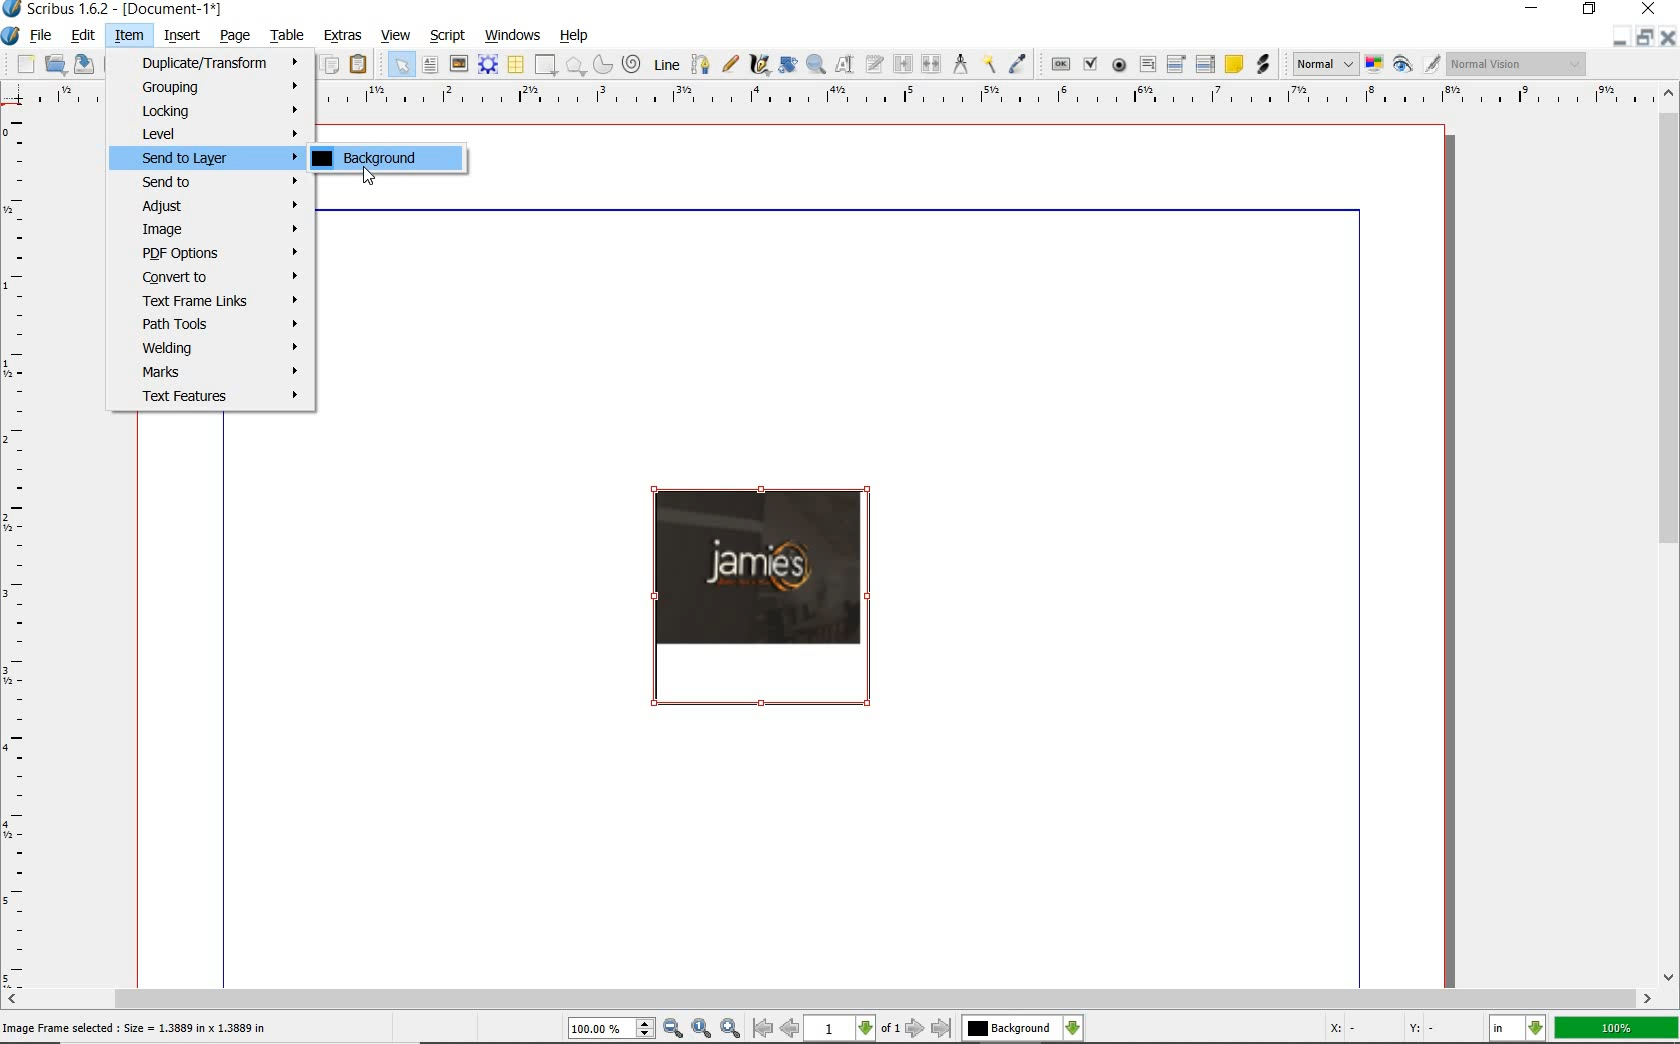 The width and height of the screenshot is (1680, 1044). I want to click on edit contents of frame, so click(786, 65).